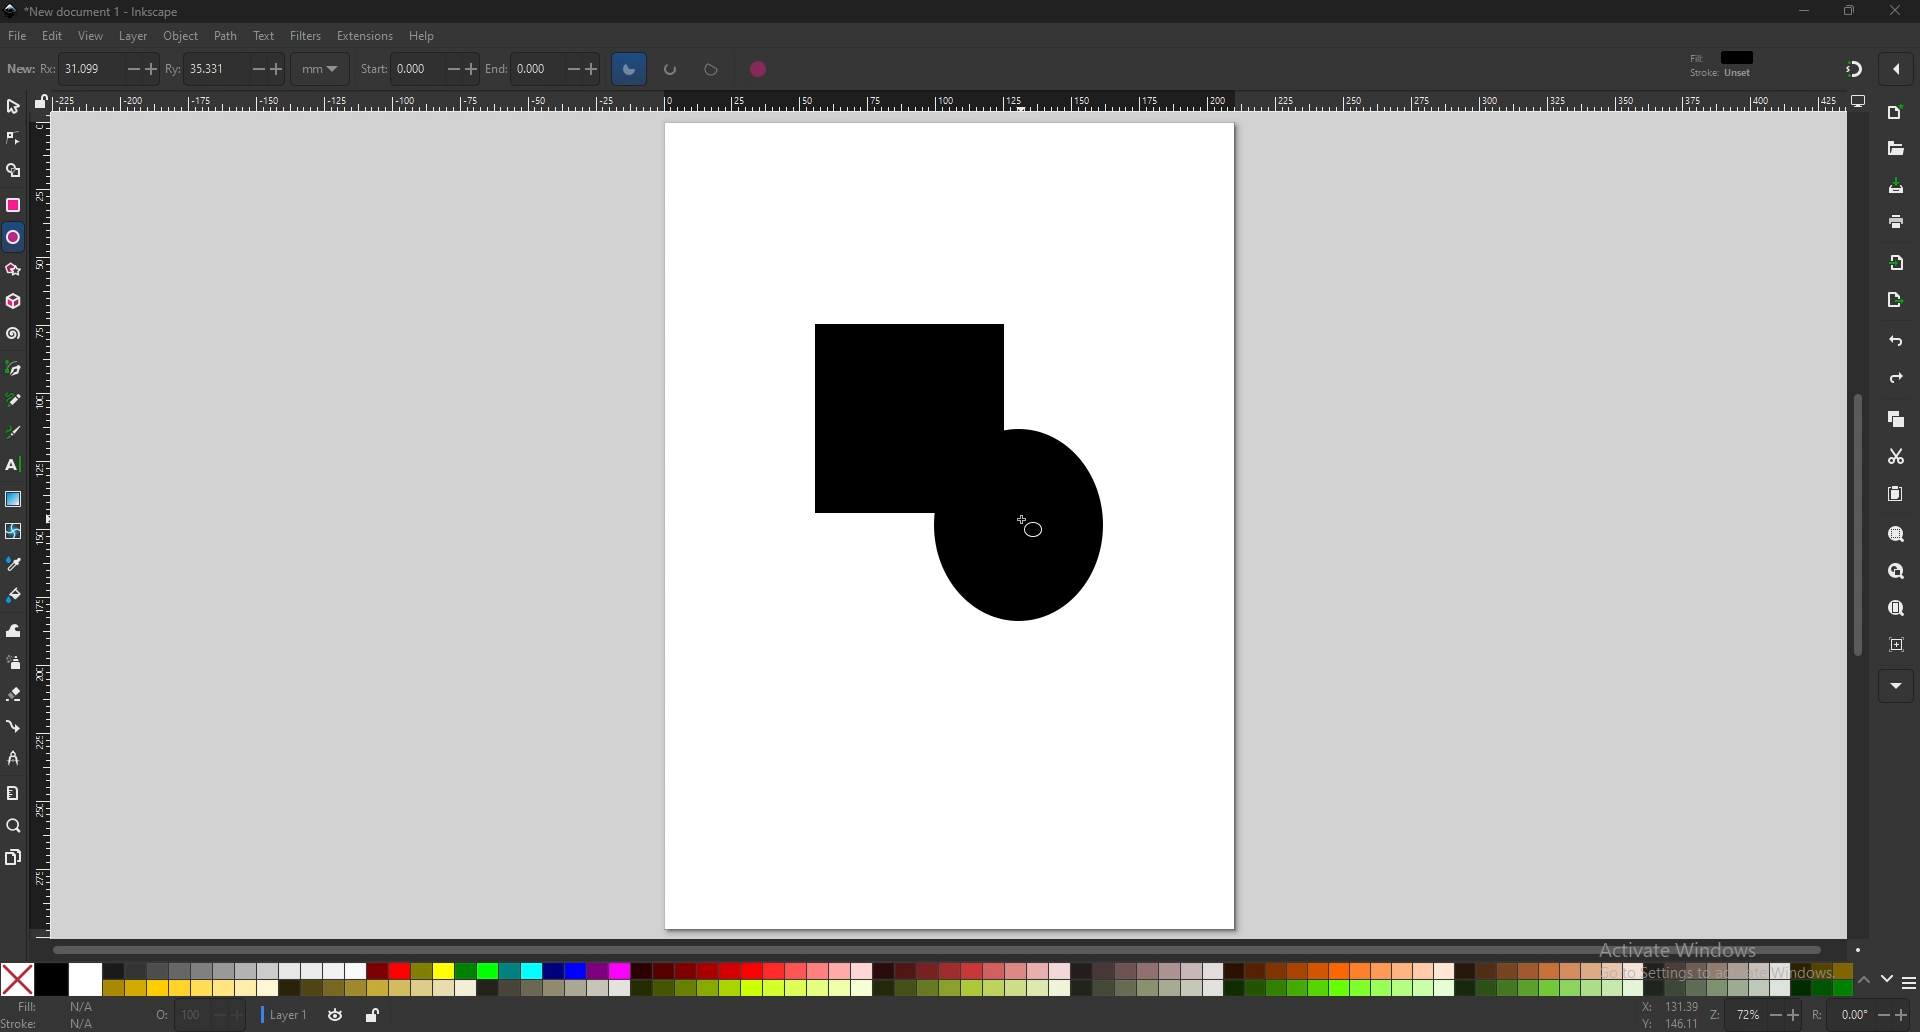 This screenshot has height=1032, width=1920. Describe the element at coordinates (13, 269) in the screenshot. I see `star` at that location.